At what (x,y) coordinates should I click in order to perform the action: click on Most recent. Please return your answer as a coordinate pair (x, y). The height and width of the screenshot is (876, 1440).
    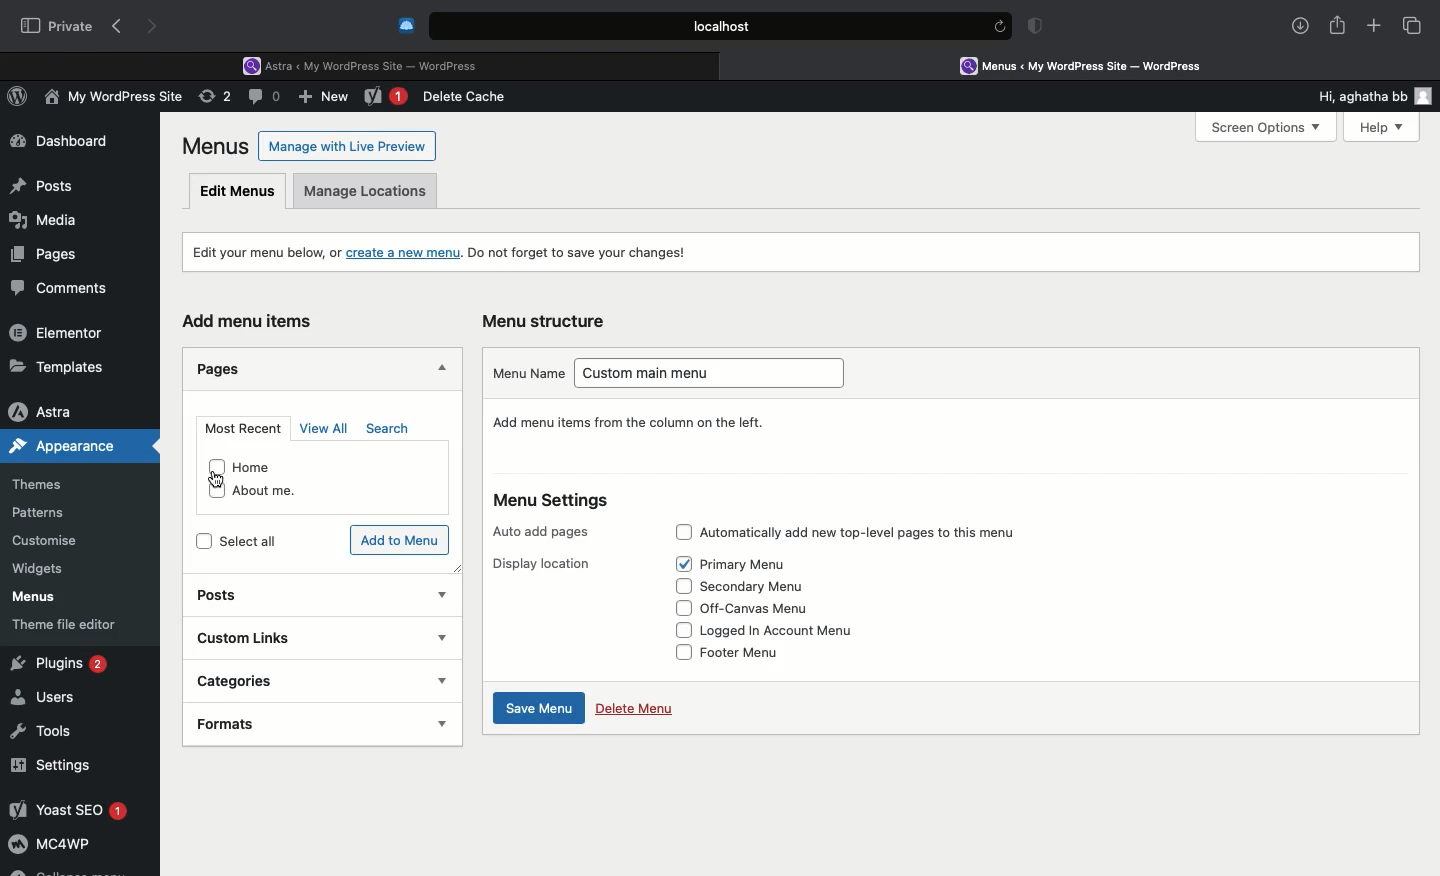
    Looking at the image, I should click on (240, 428).